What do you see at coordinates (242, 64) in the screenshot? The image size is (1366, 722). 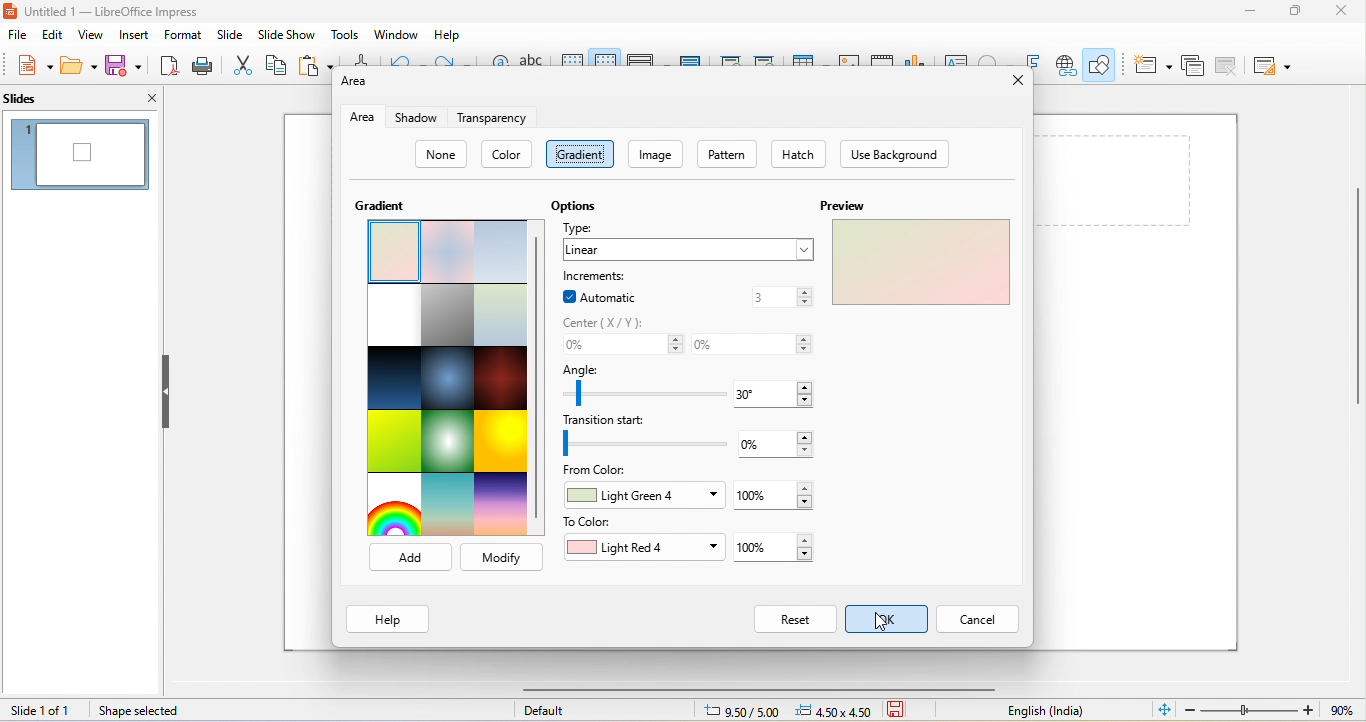 I see `cut` at bounding box center [242, 64].